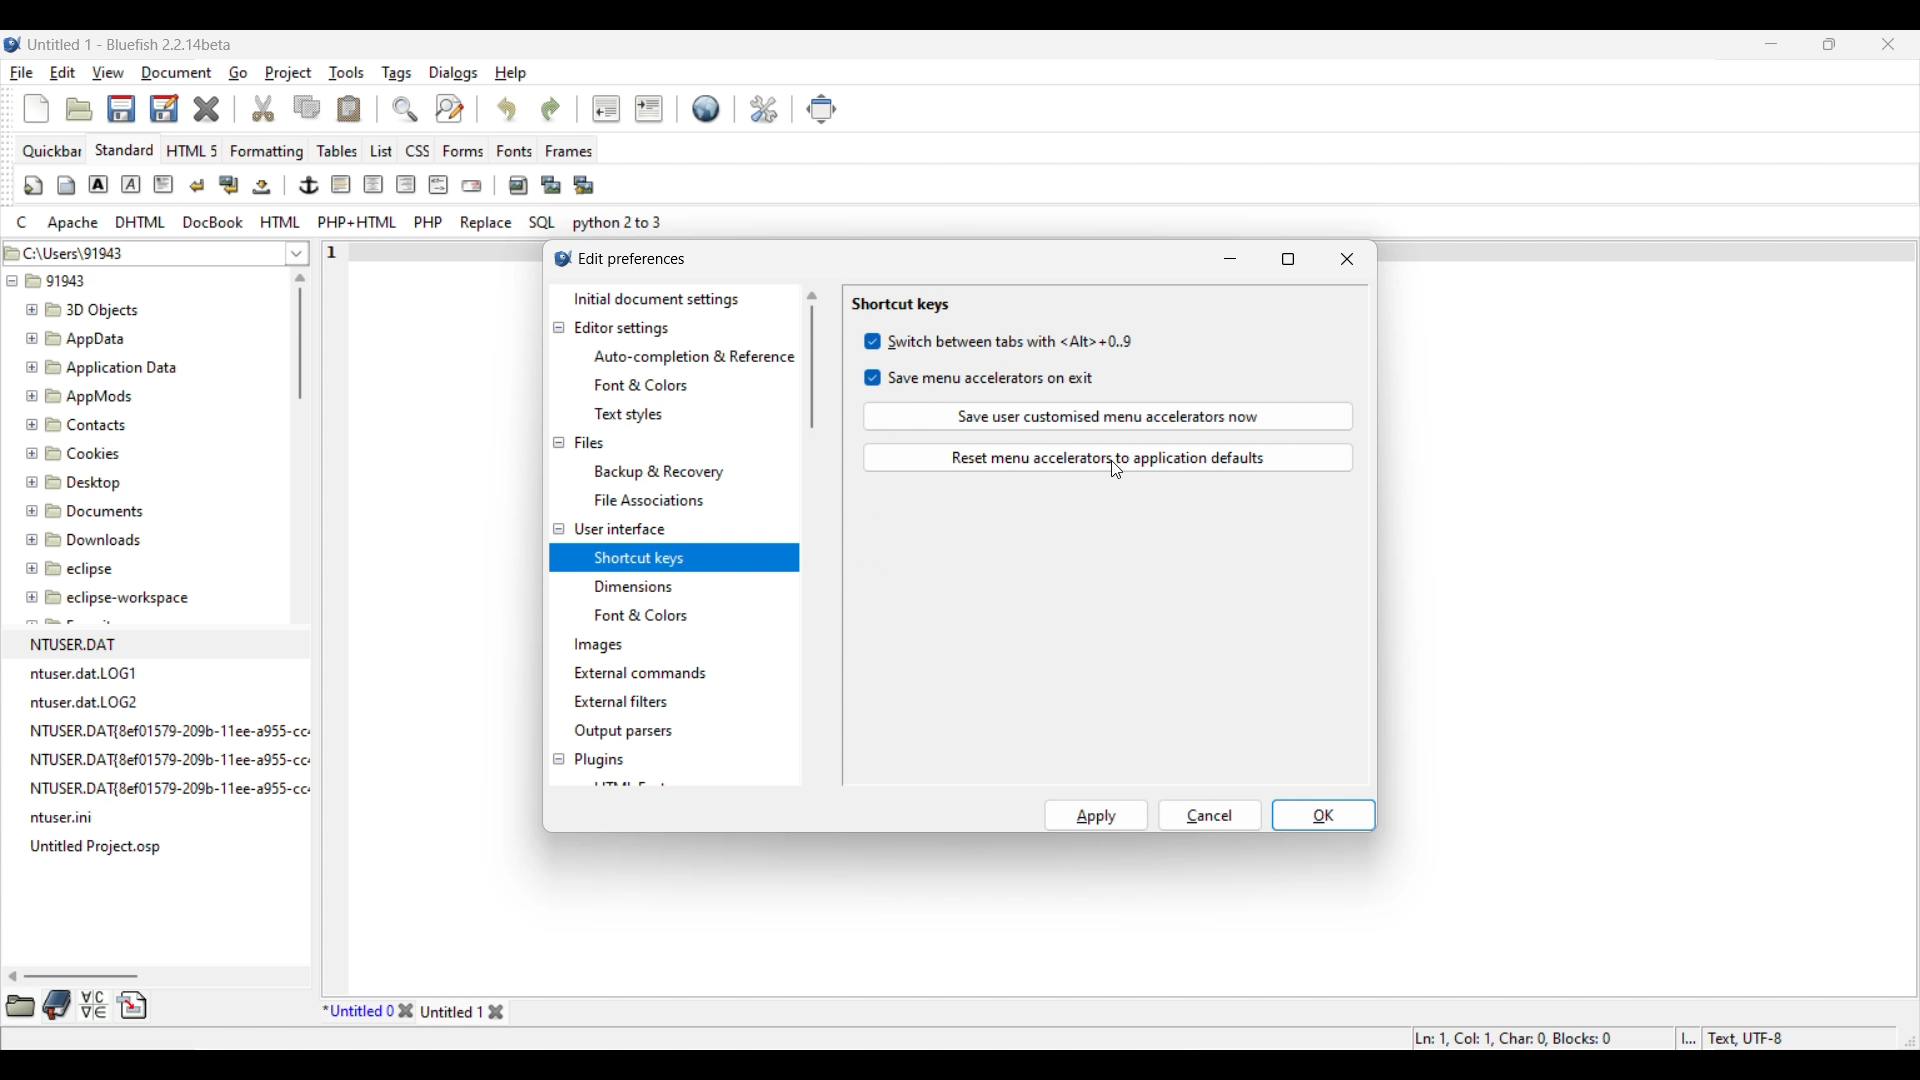  What do you see at coordinates (628, 414) in the screenshot?
I see `Text styles` at bounding box center [628, 414].